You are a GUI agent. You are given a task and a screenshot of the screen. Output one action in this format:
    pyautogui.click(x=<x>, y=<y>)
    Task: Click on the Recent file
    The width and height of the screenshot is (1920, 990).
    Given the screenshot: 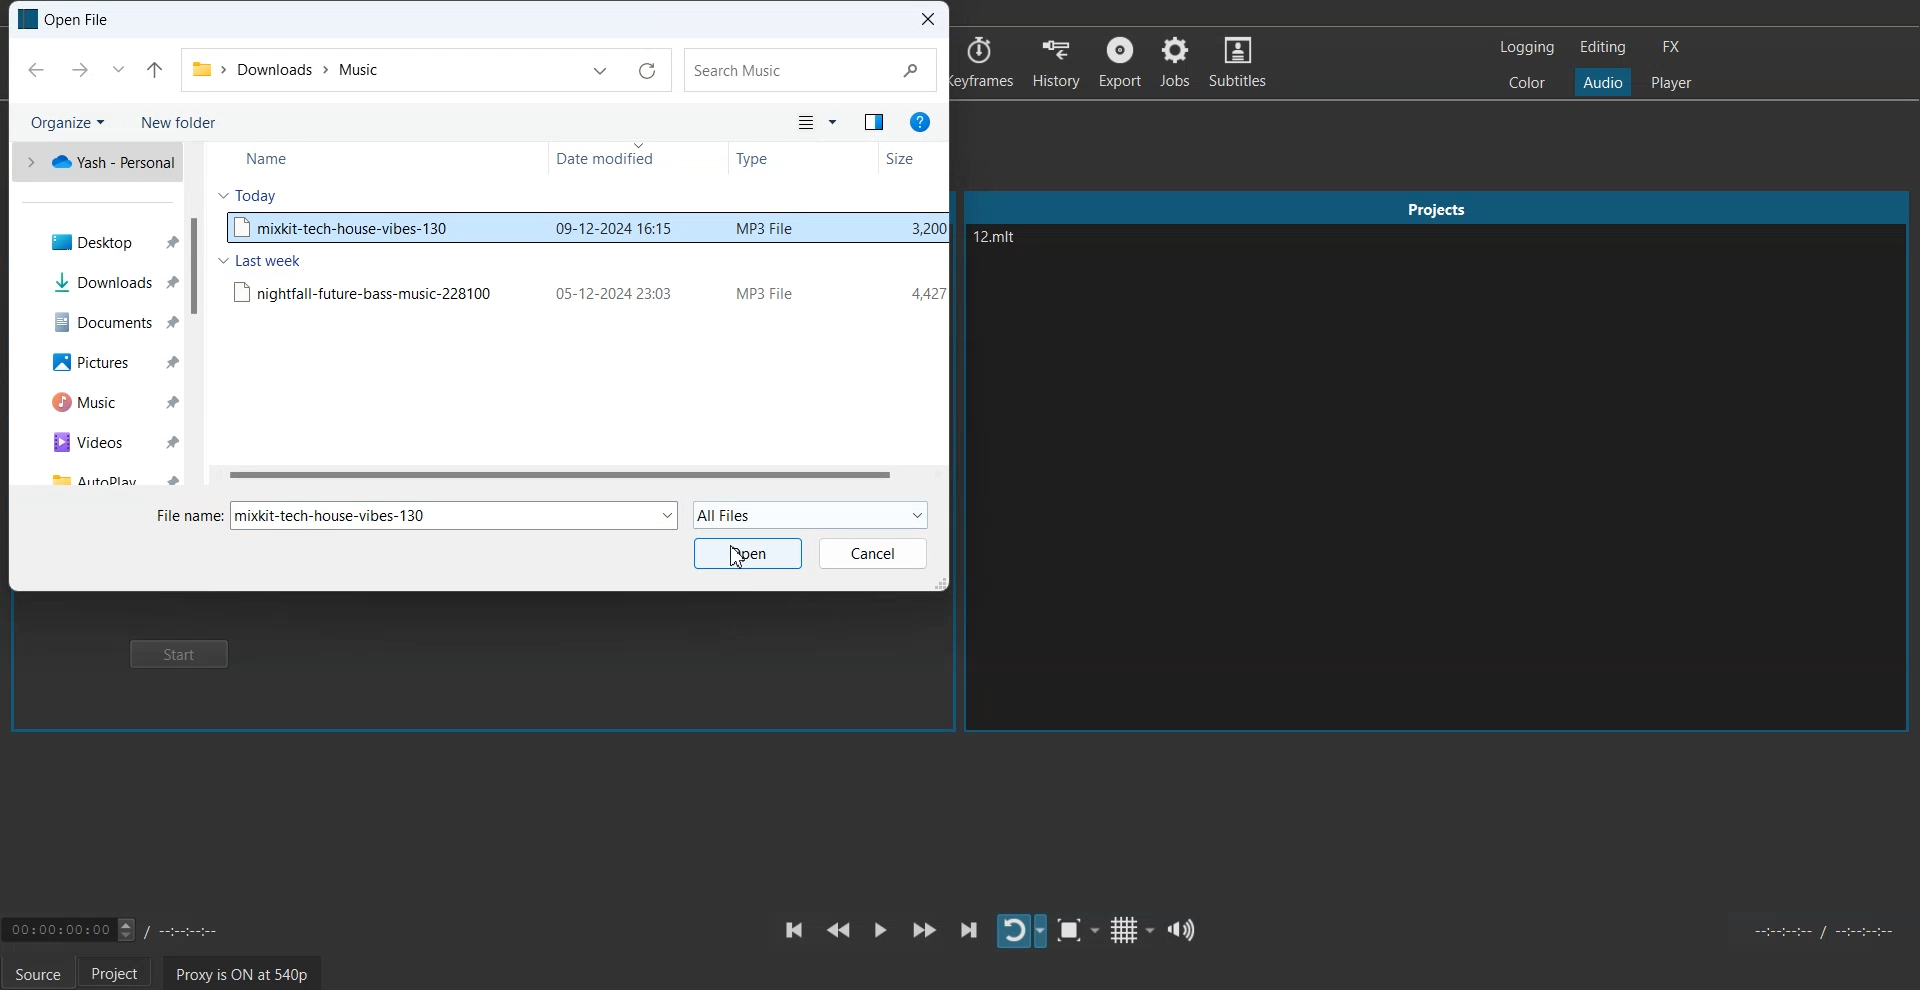 What is the action you would take?
    pyautogui.click(x=118, y=69)
    